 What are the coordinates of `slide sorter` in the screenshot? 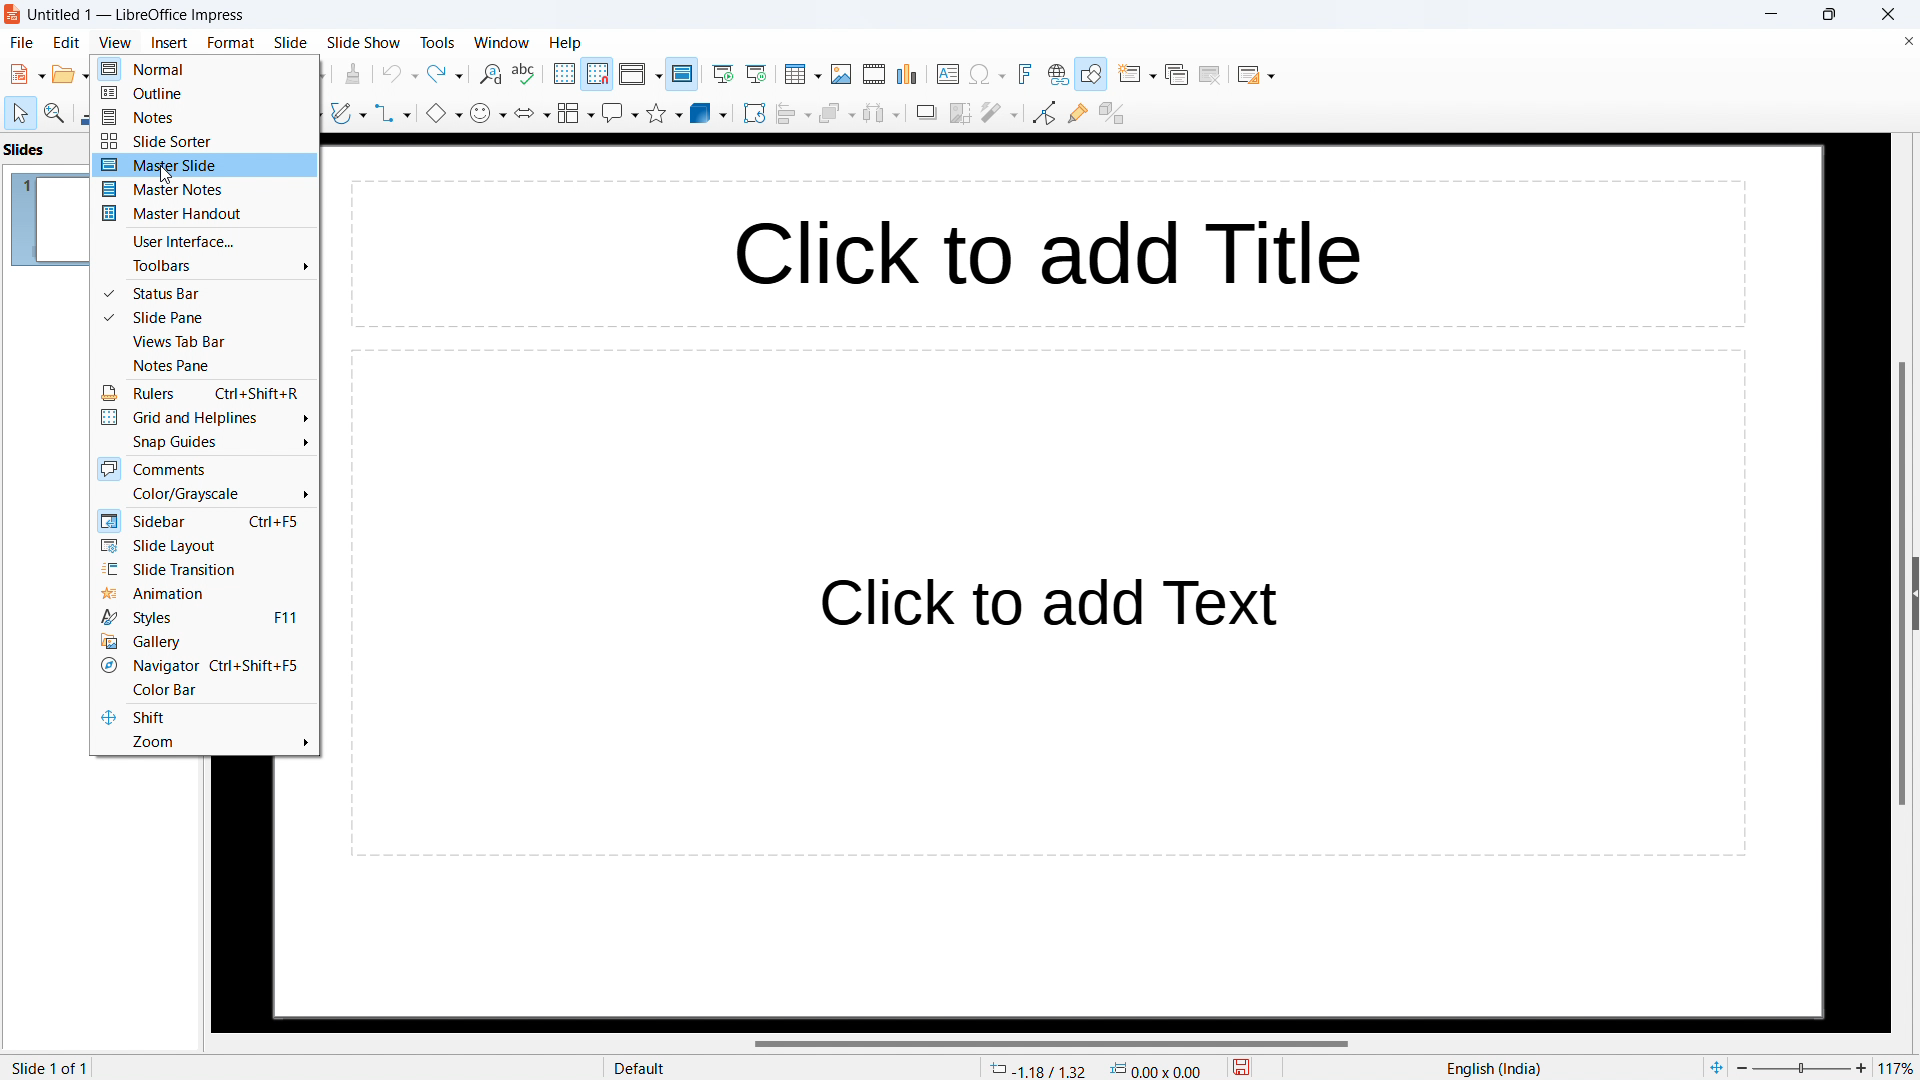 It's located at (206, 141).